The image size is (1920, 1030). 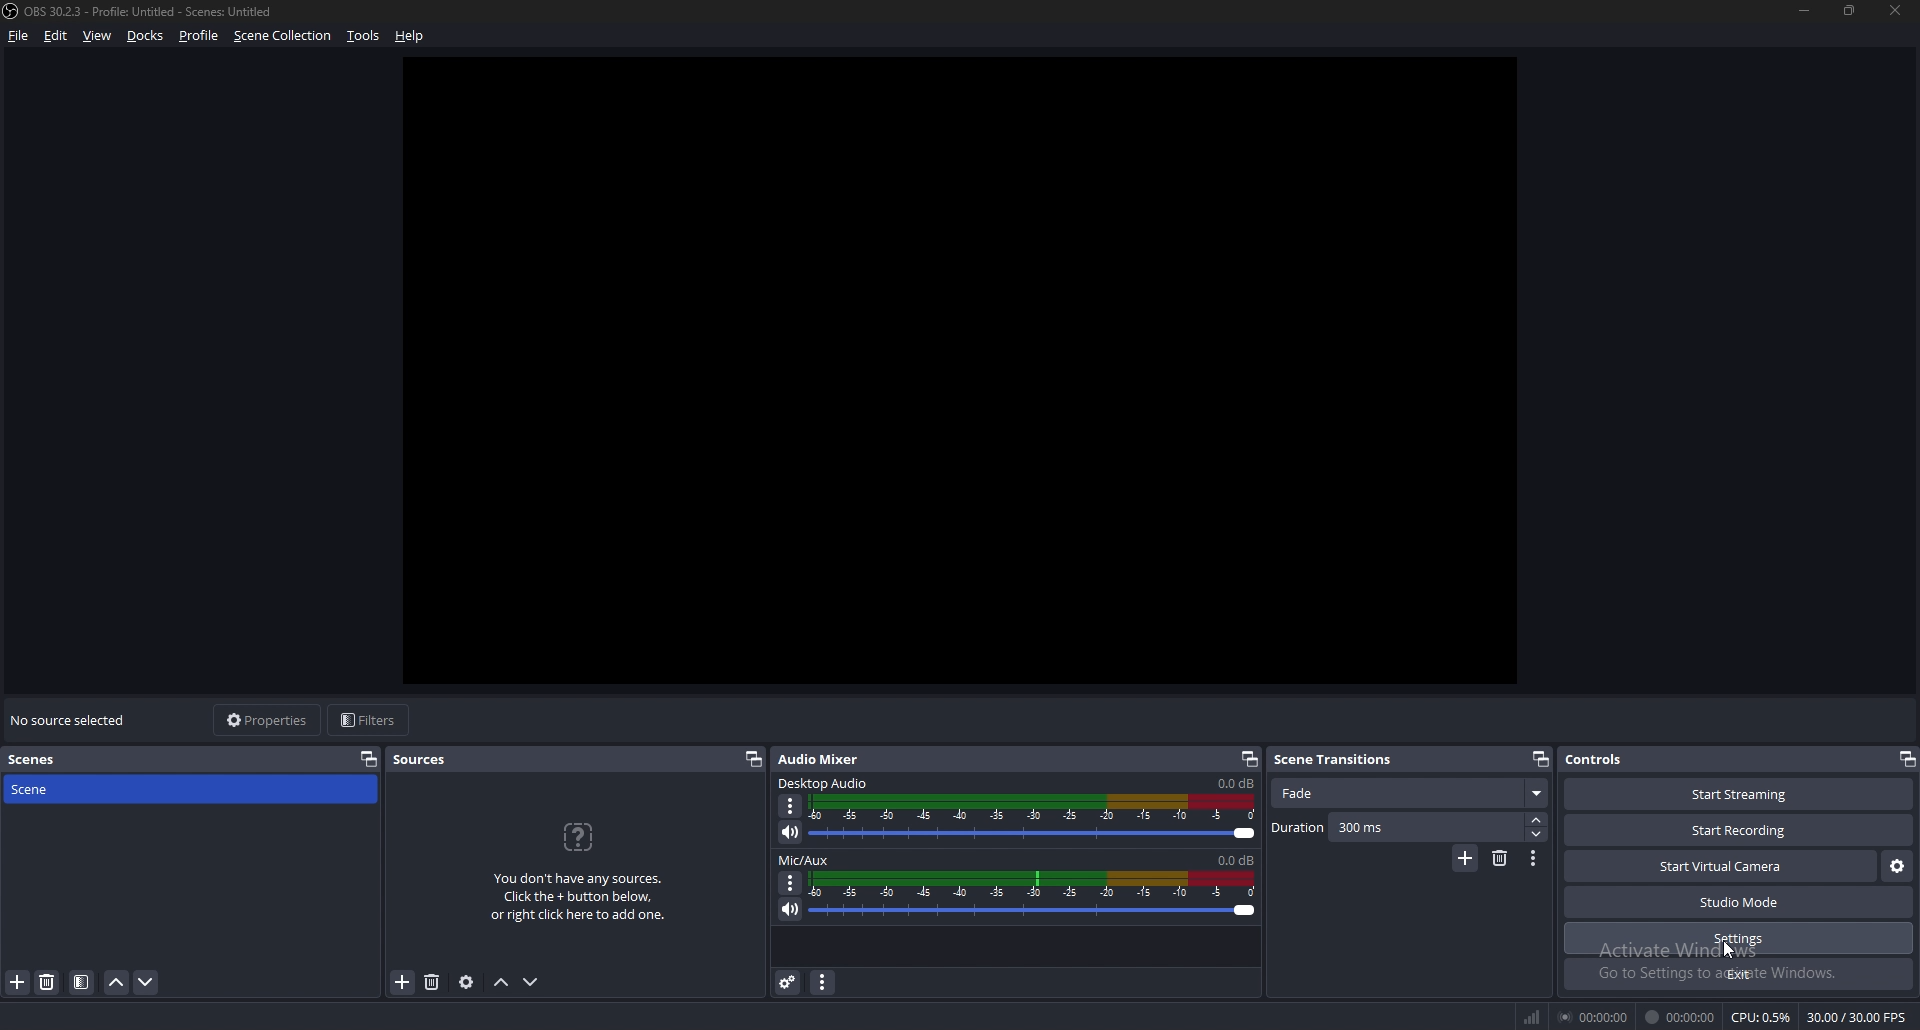 What do you see at coordinates (369, 758) in the screenshot?
I see `pop out` at bounding box center [369, 758].